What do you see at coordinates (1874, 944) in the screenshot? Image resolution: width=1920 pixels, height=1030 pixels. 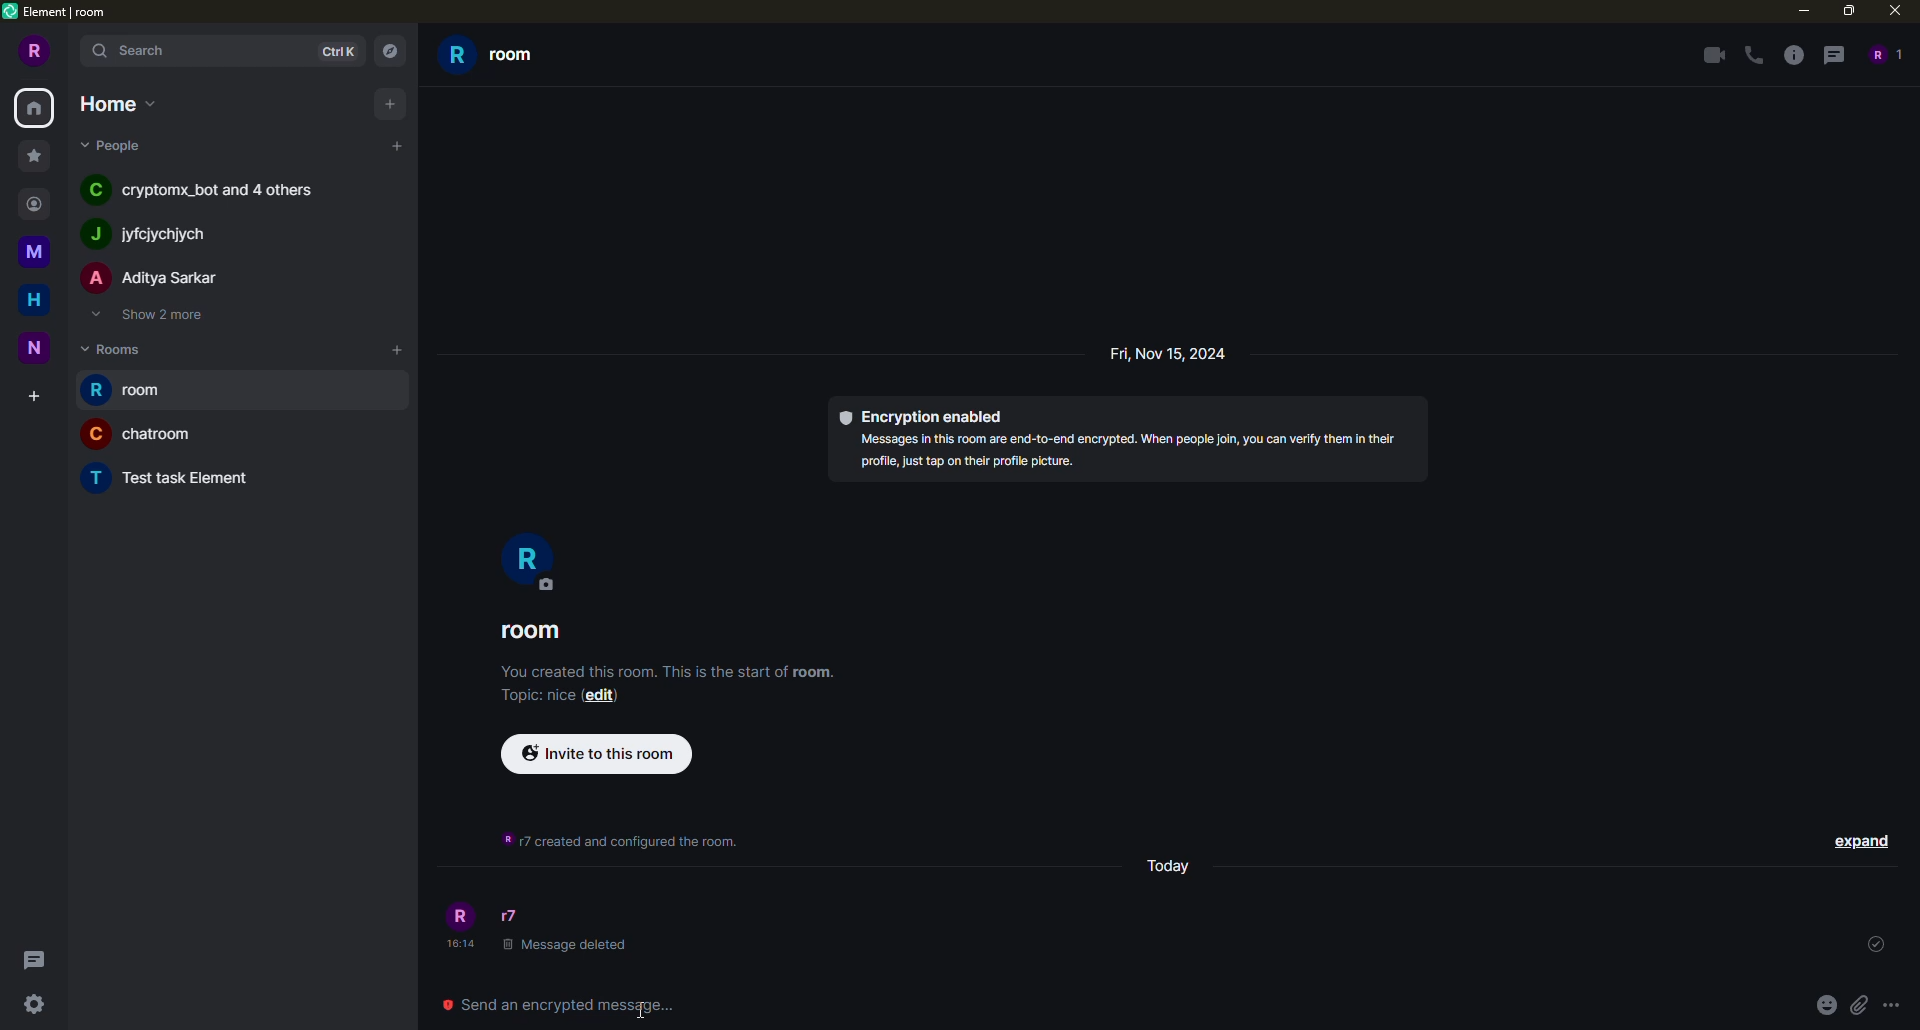 I see `sent` at bounding box center [1874, 944].